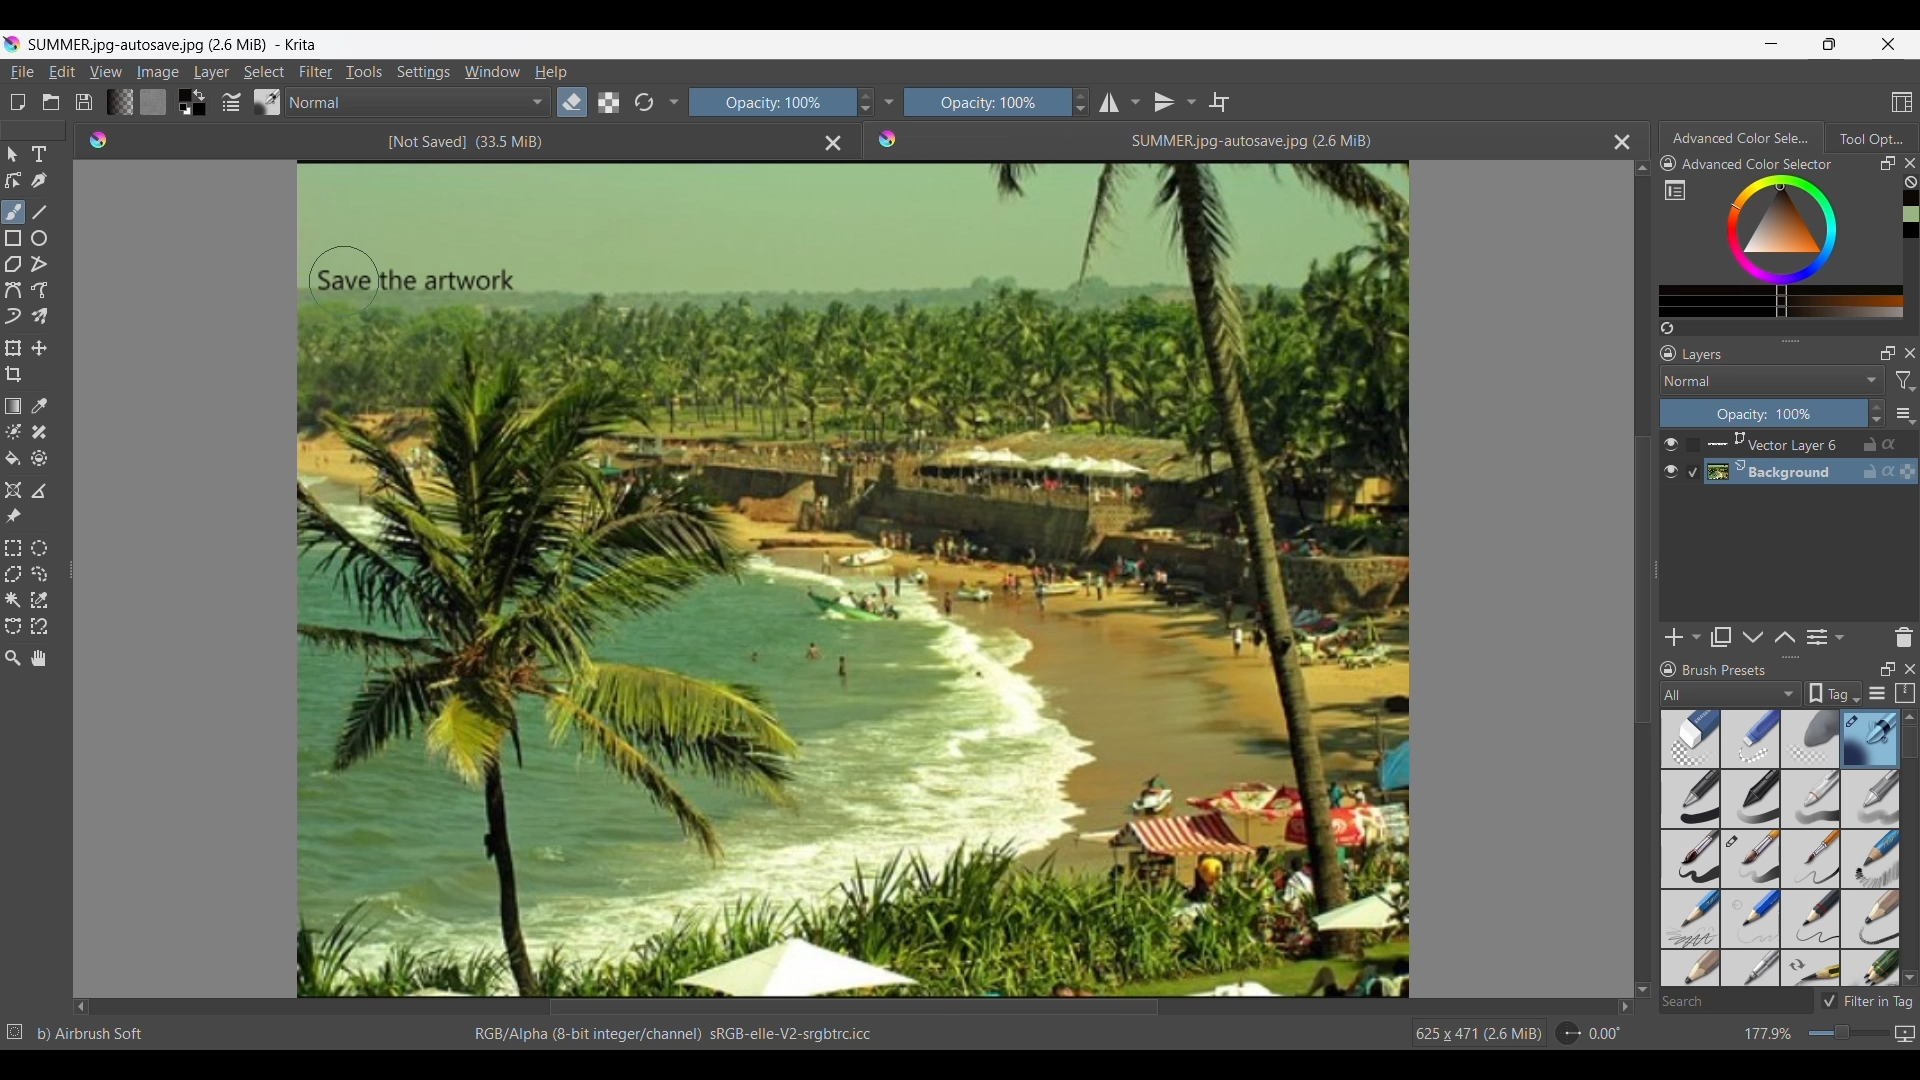 This screenshot has width=1920, height=1080. What do you see at coordinates (264, 72) in the screenshot?
I see `Select` at bounding box center [264, 72].